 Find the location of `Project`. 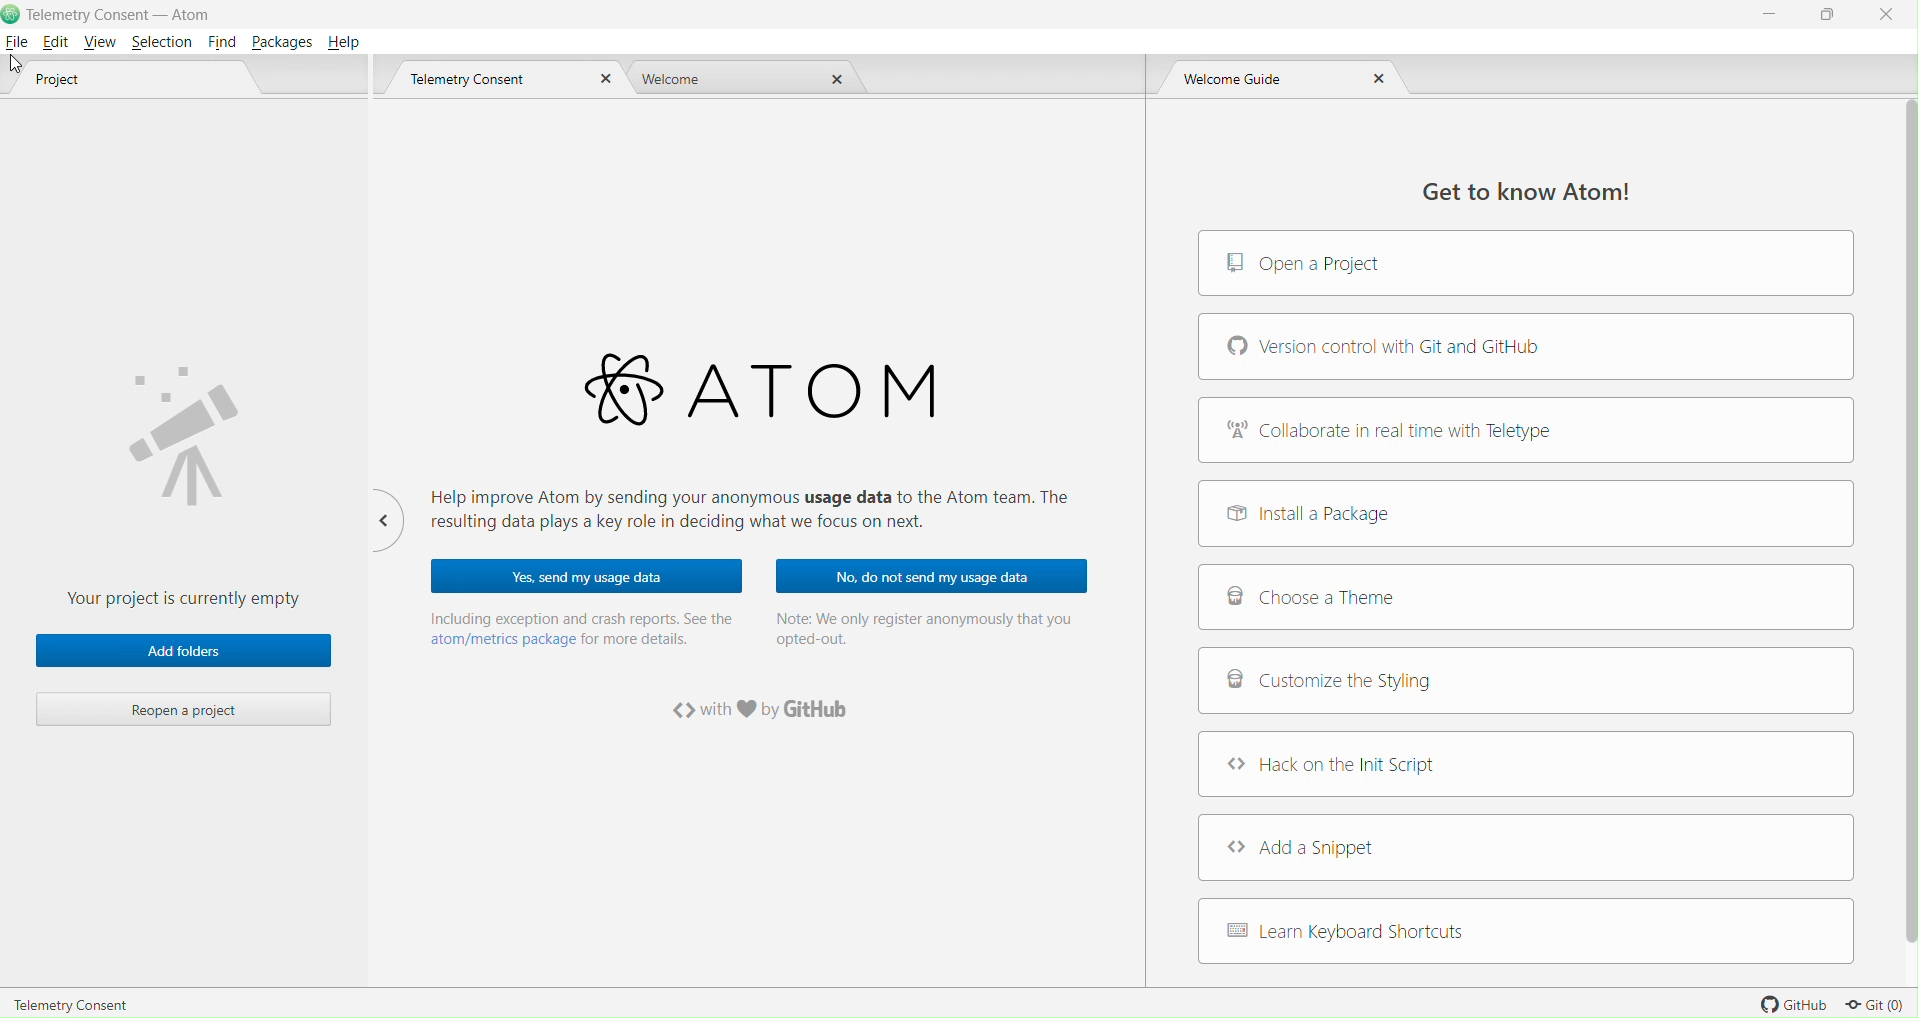

Project is located at coordinates (84, 83).